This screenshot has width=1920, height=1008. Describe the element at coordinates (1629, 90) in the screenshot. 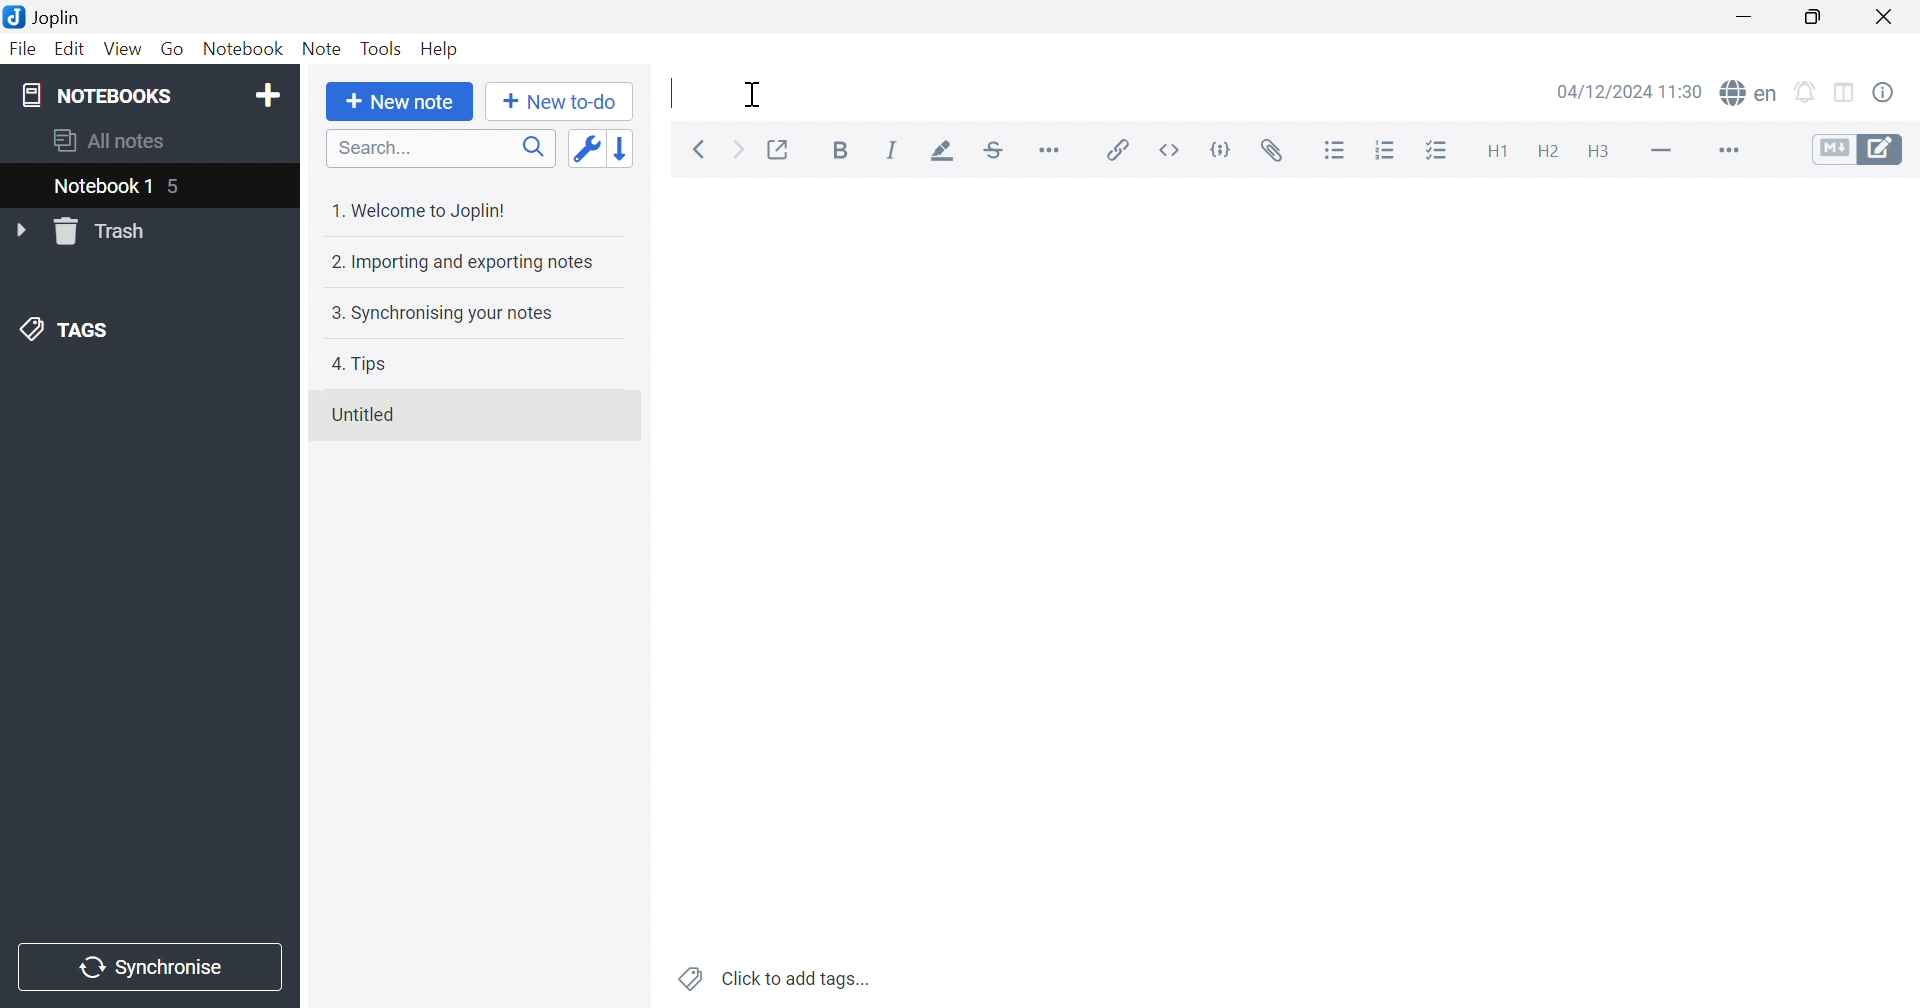

I see `04/12/2024 11:30` at that location.